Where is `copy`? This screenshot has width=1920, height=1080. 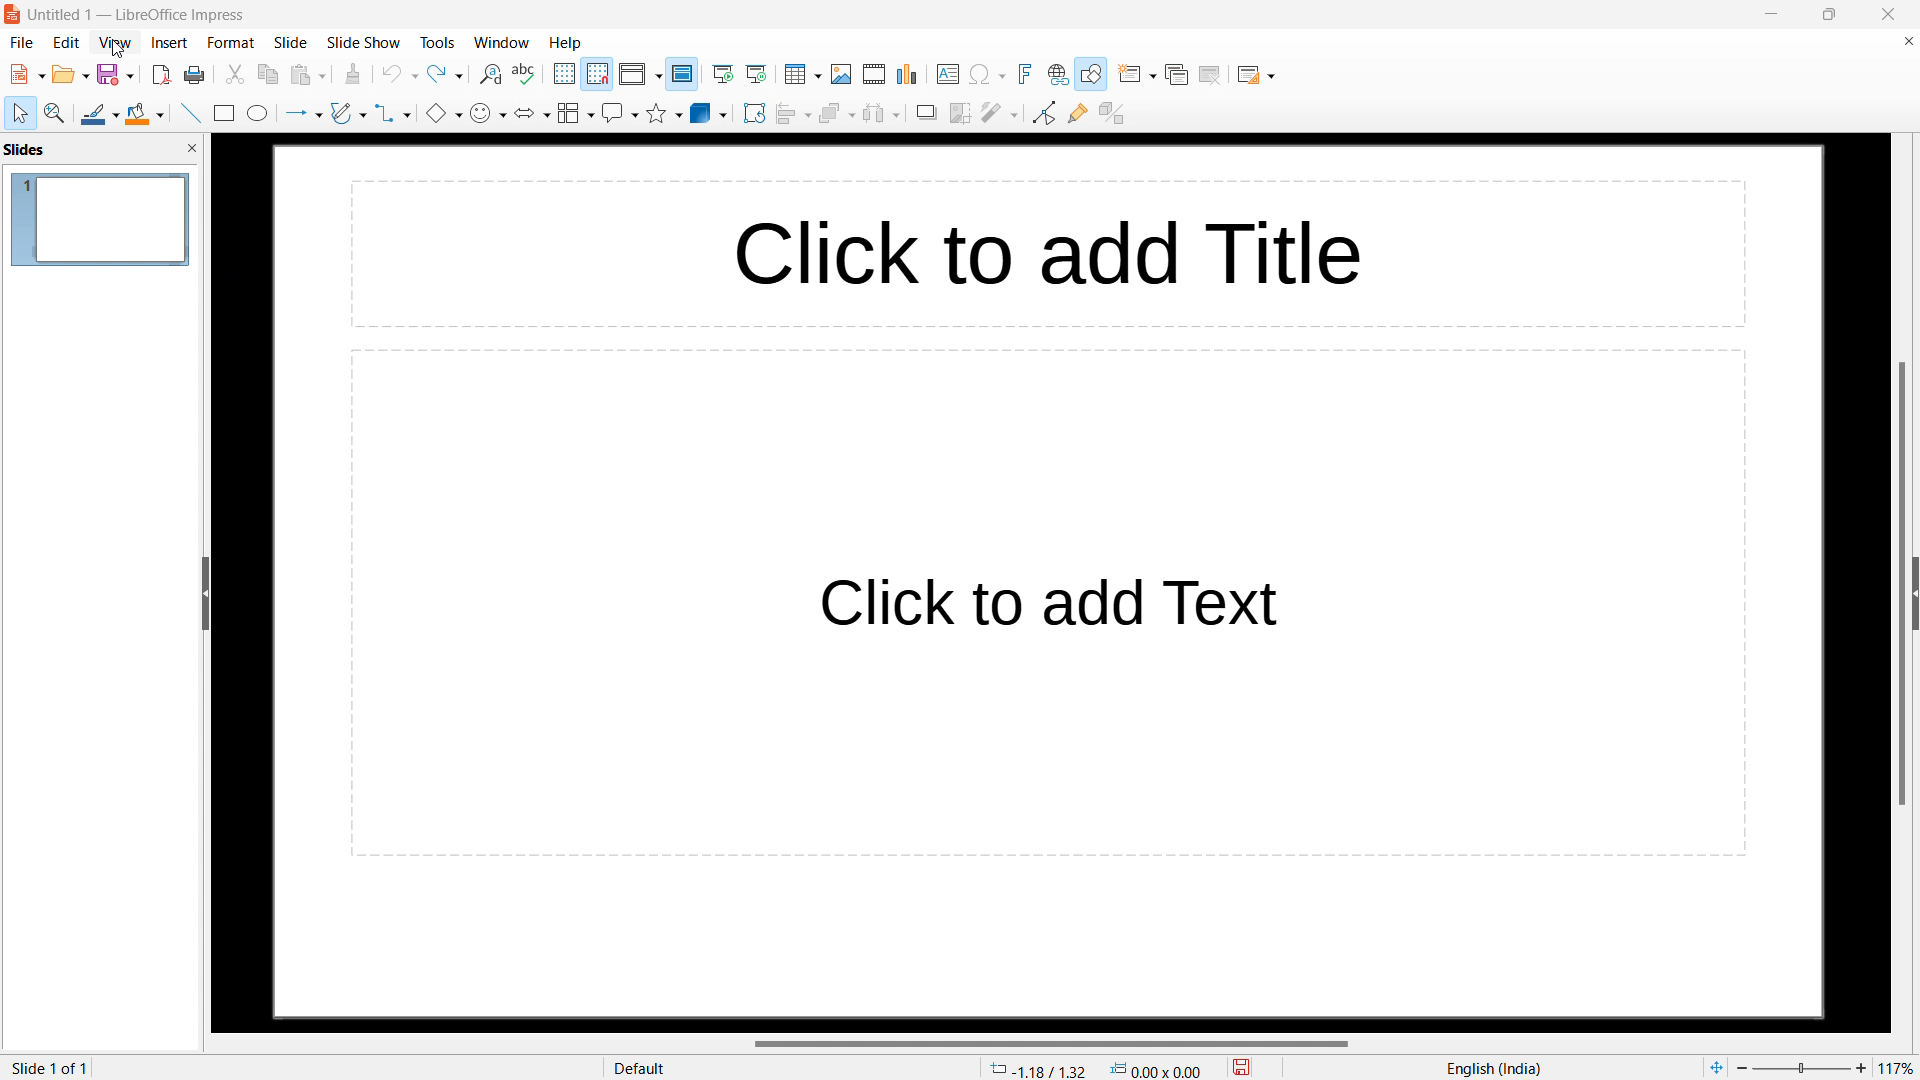
copy is located at coordinates (268, 75).